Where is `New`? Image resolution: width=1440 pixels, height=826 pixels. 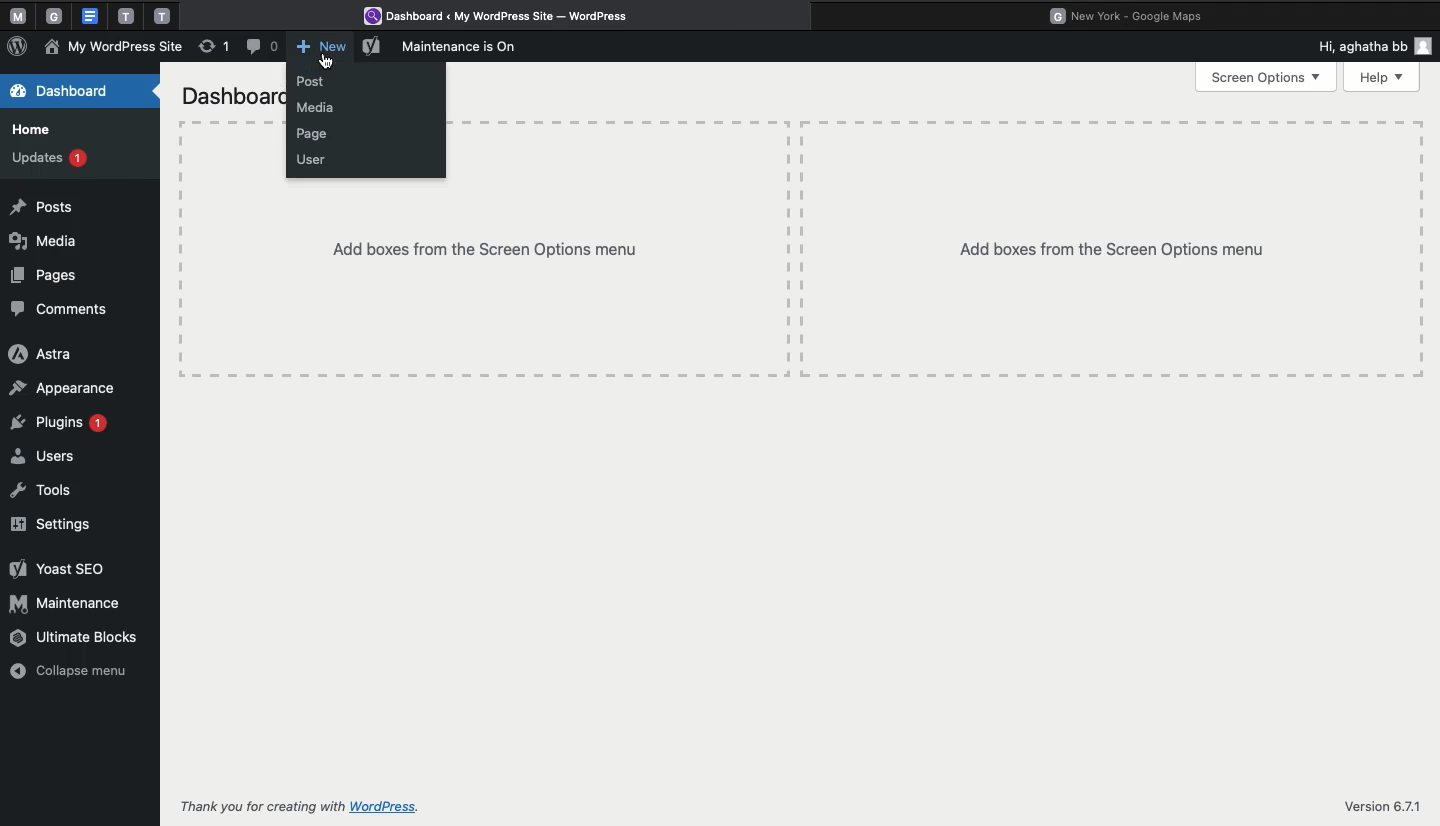
New is located at coordinates (320, 47).